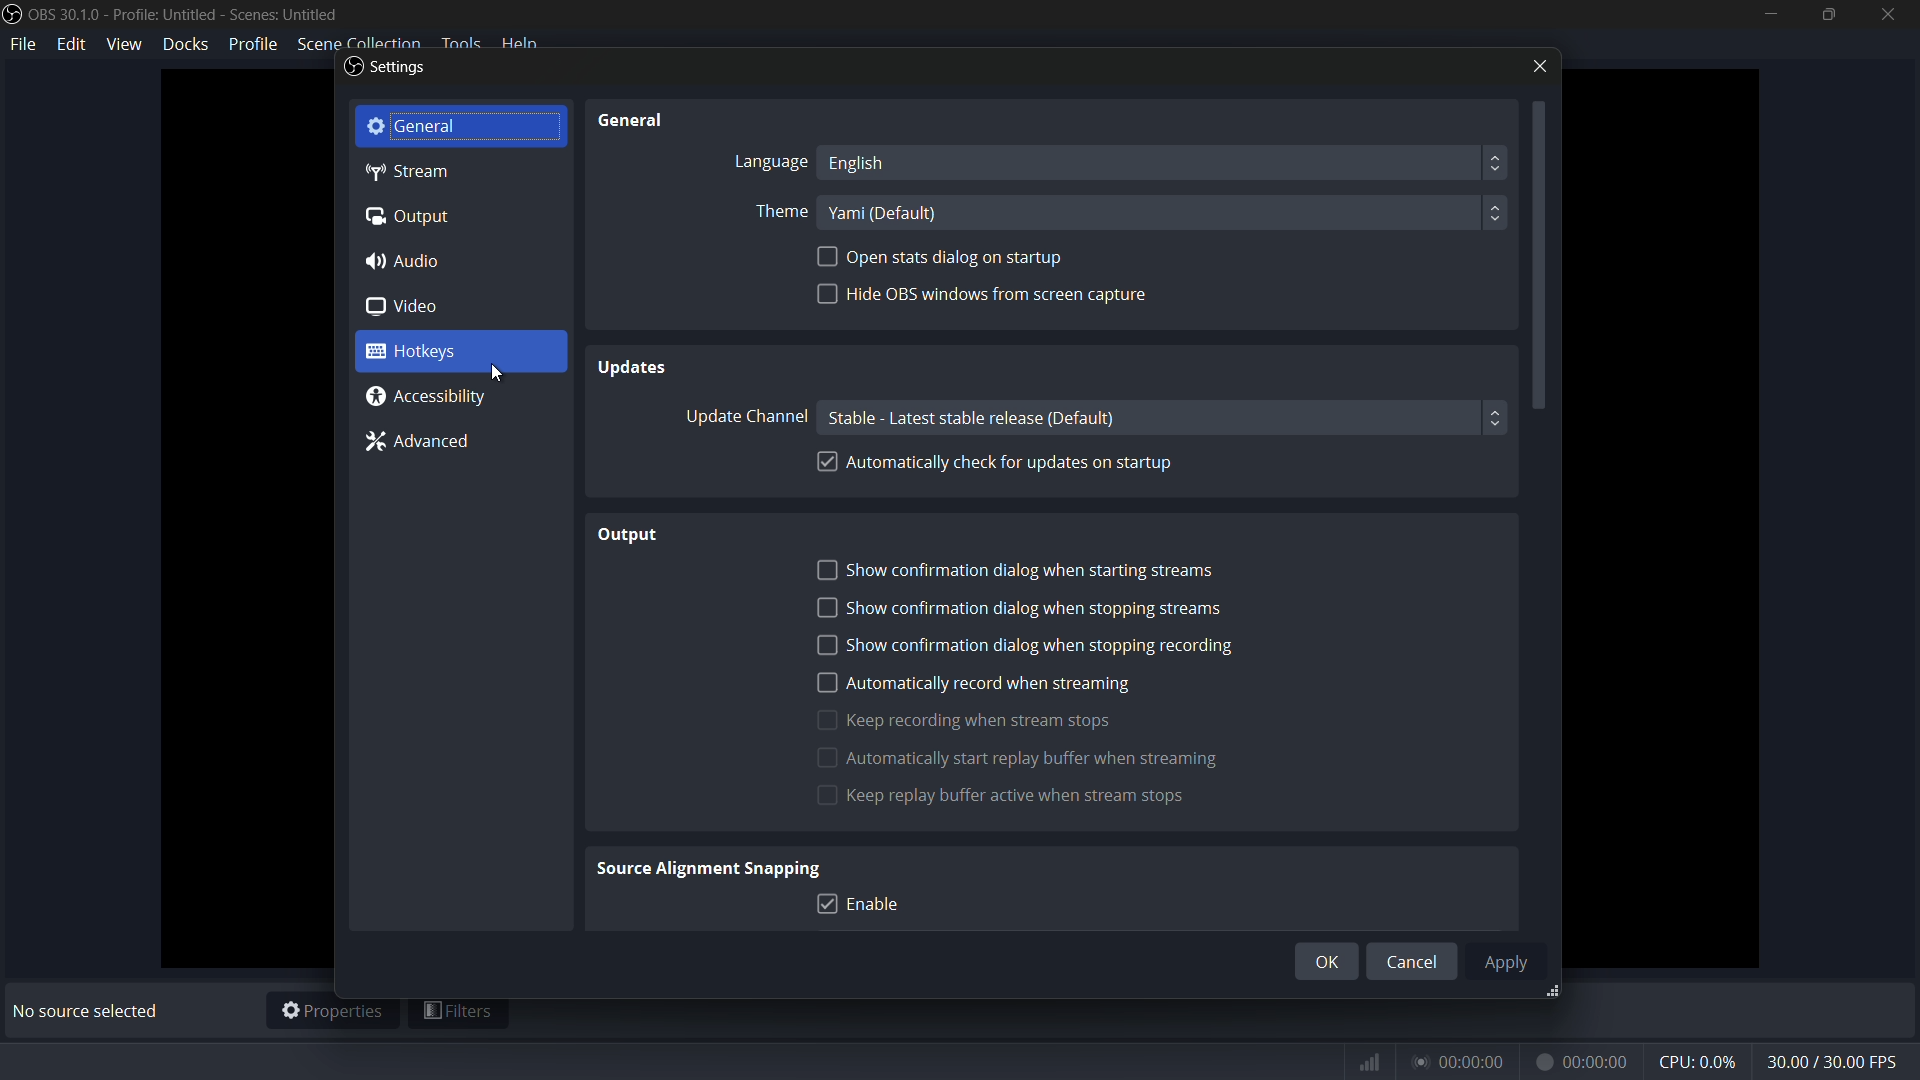 The width and height of the screenshot is (1920, 1080). What do you see at coordinates (24, 45) in the screenshot?
I see `file menu` at bounding box center [24, 45].